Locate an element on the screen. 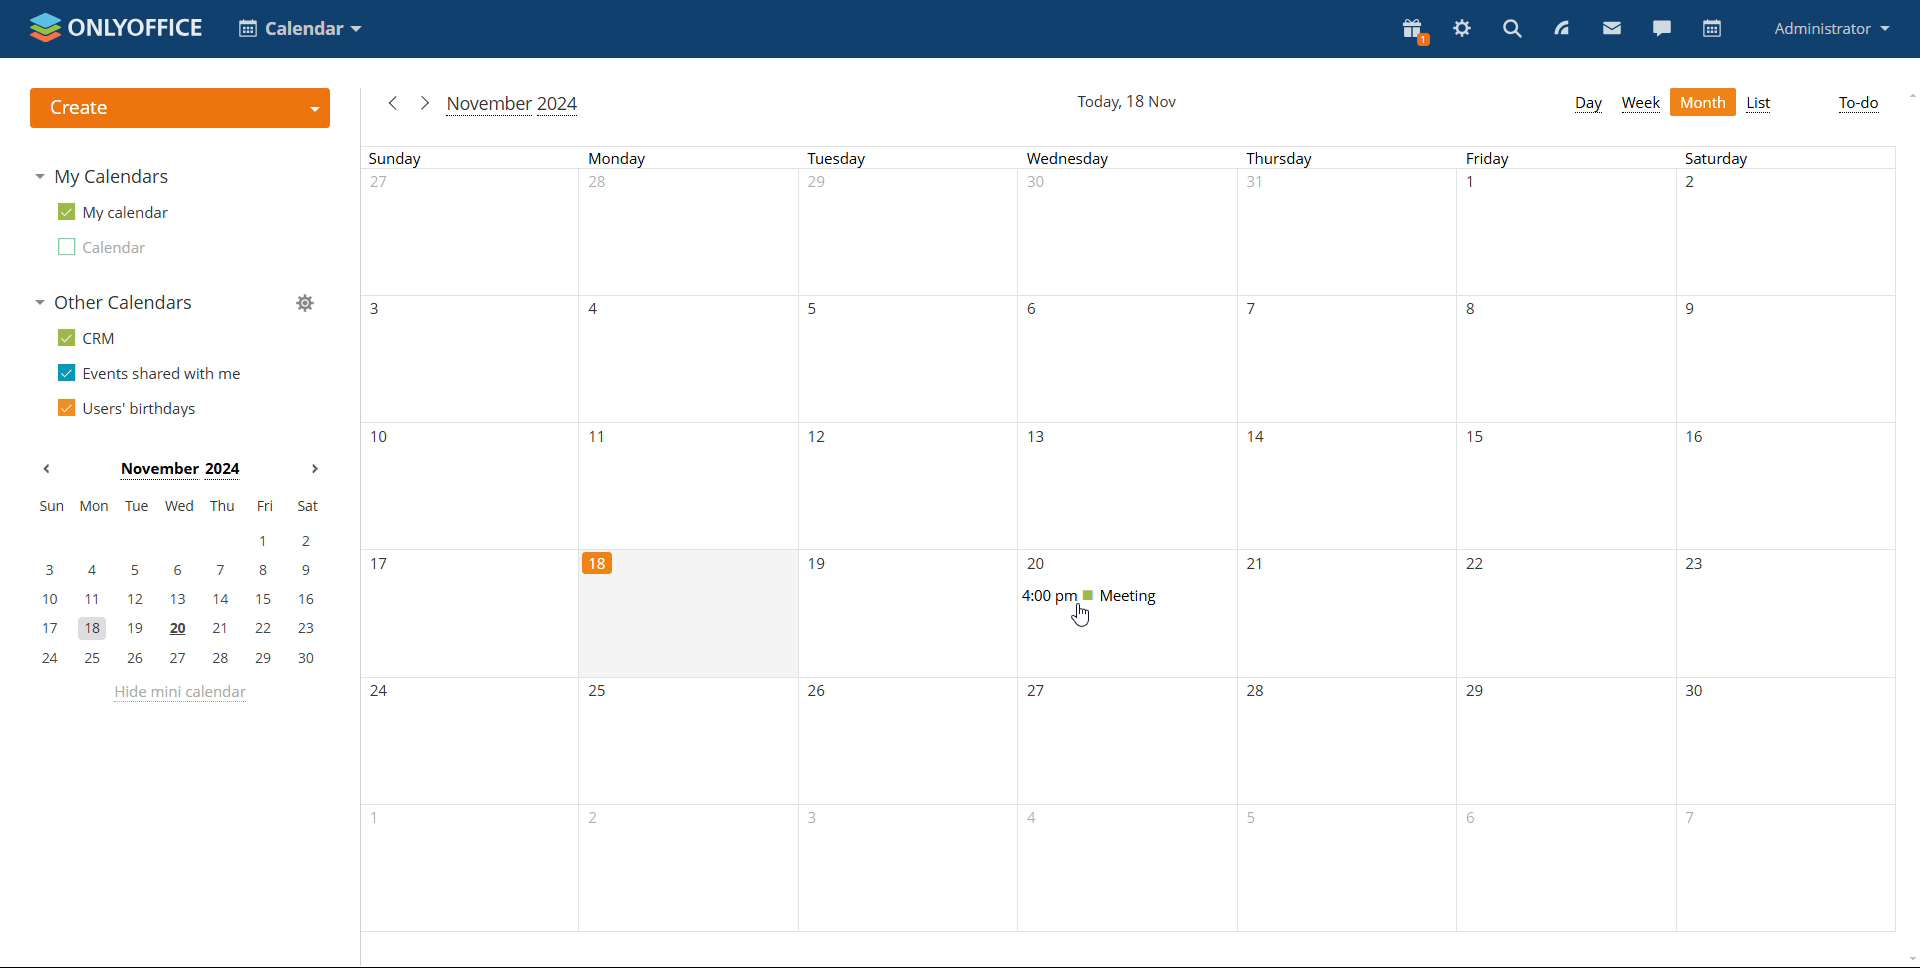 The height and width of the screenshot is (968, 1920). my calendar is located at coordinates (112, 210).